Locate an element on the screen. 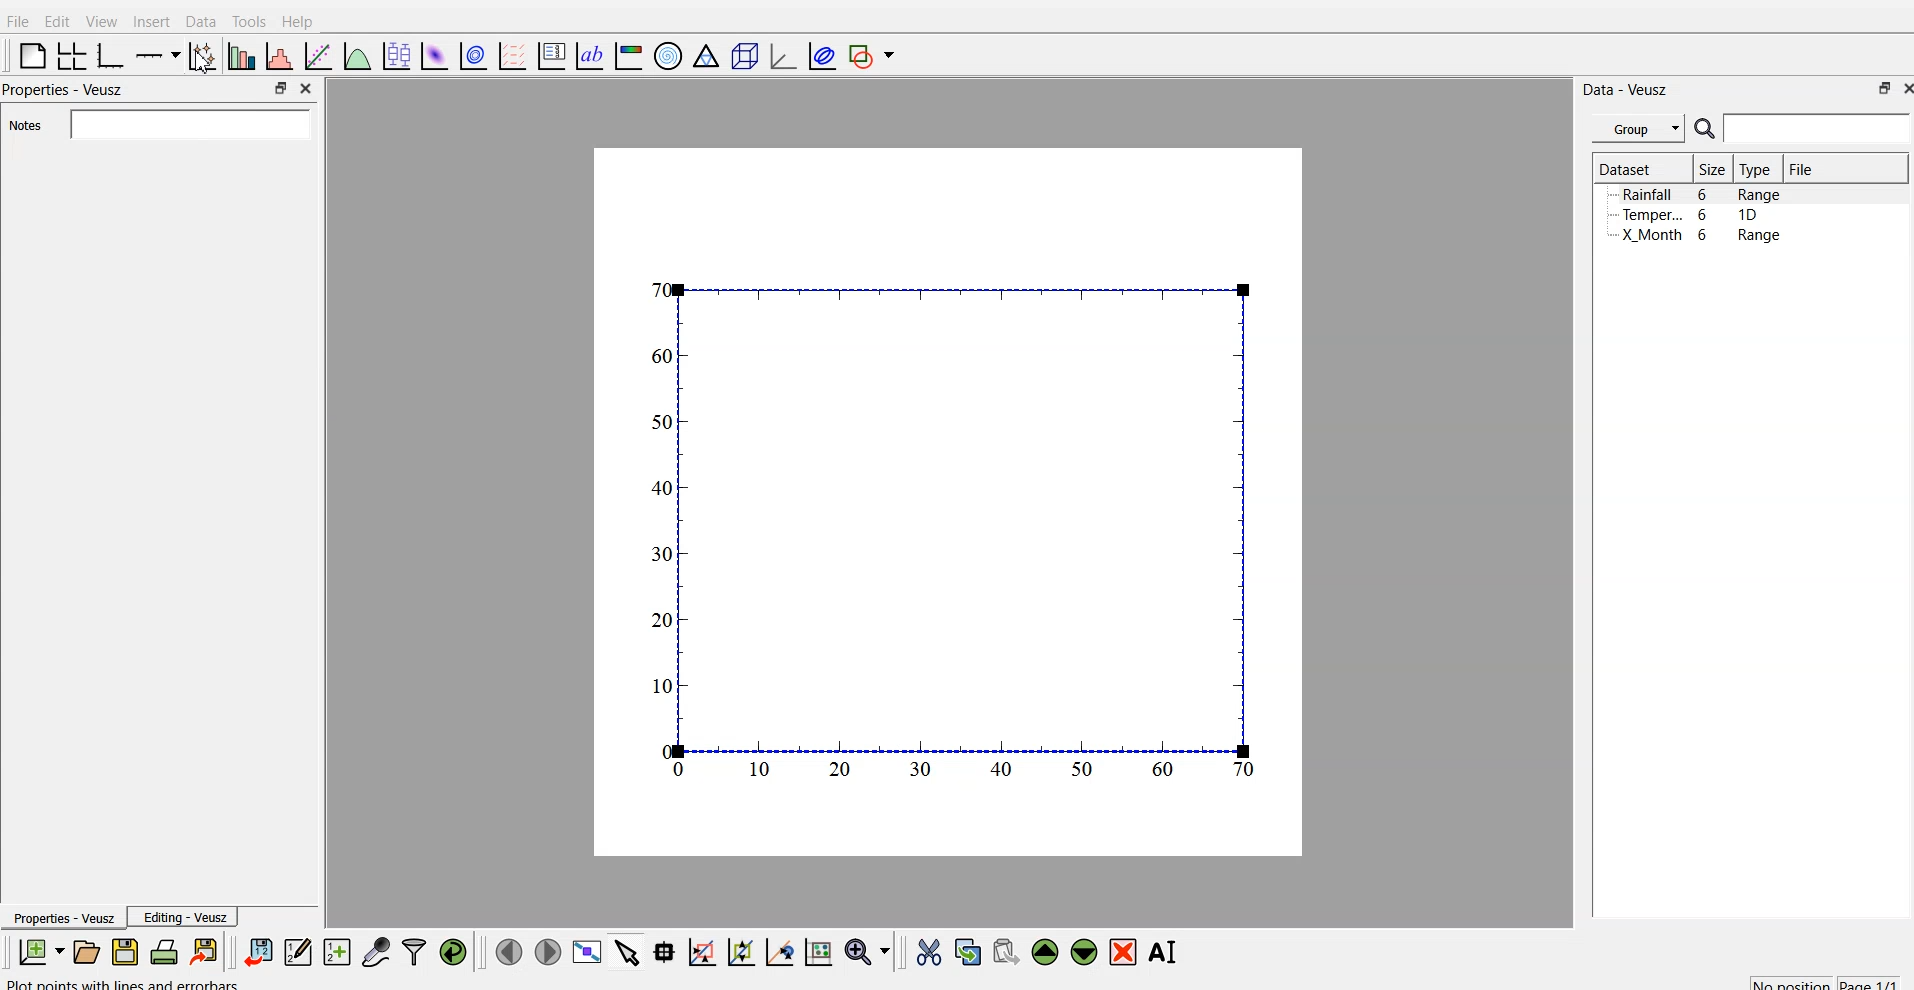  Rainfall 6 Range is located at coordinates (1704, 194).